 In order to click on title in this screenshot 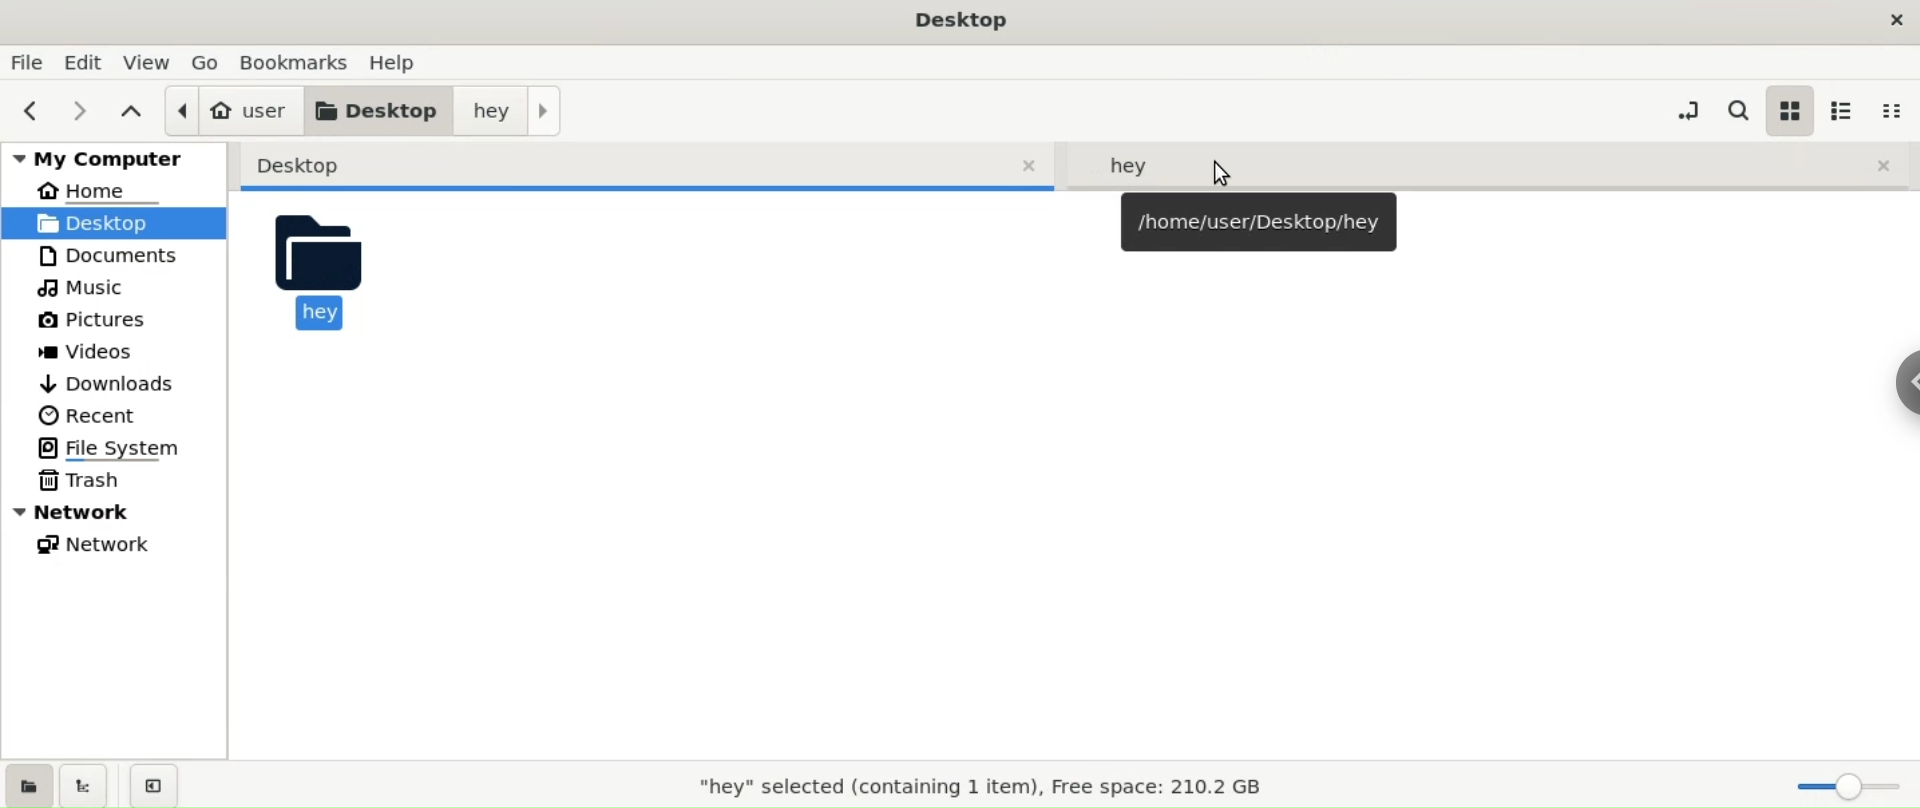, I will do `click(958, 21)`.